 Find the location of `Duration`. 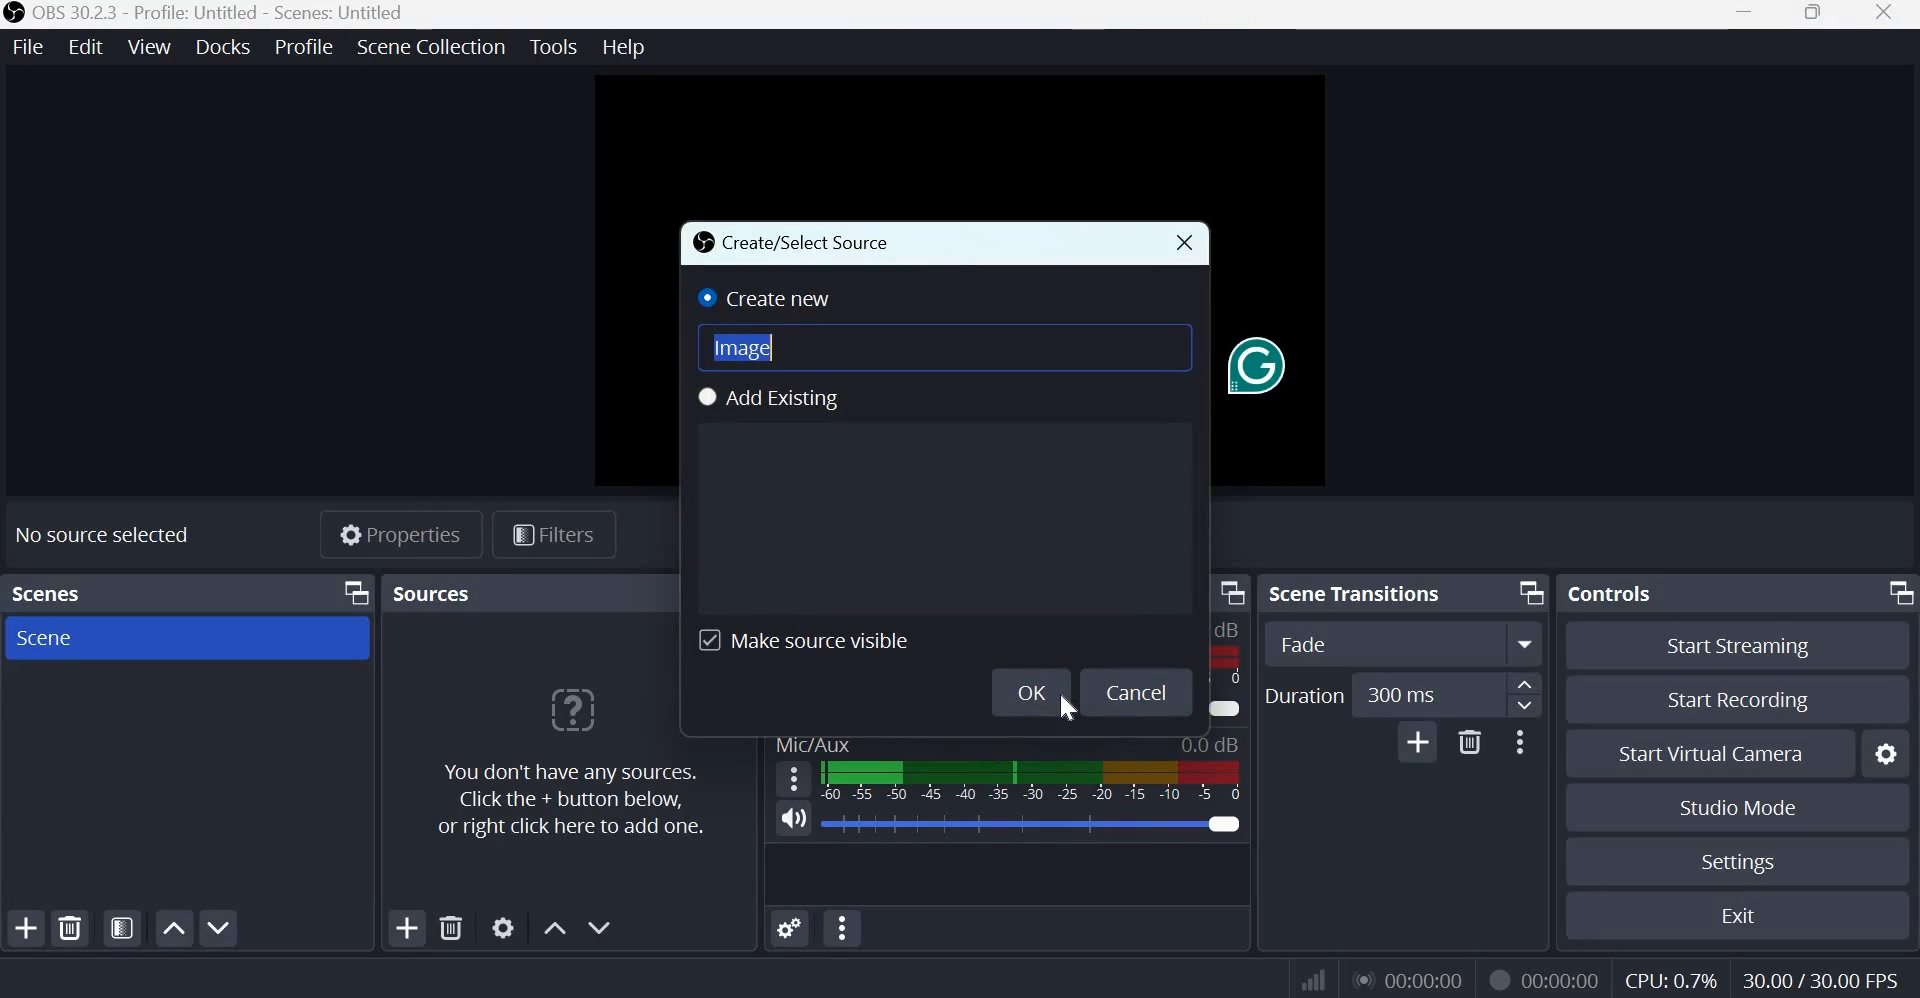

Duration is located at coordinates (1305, 696).